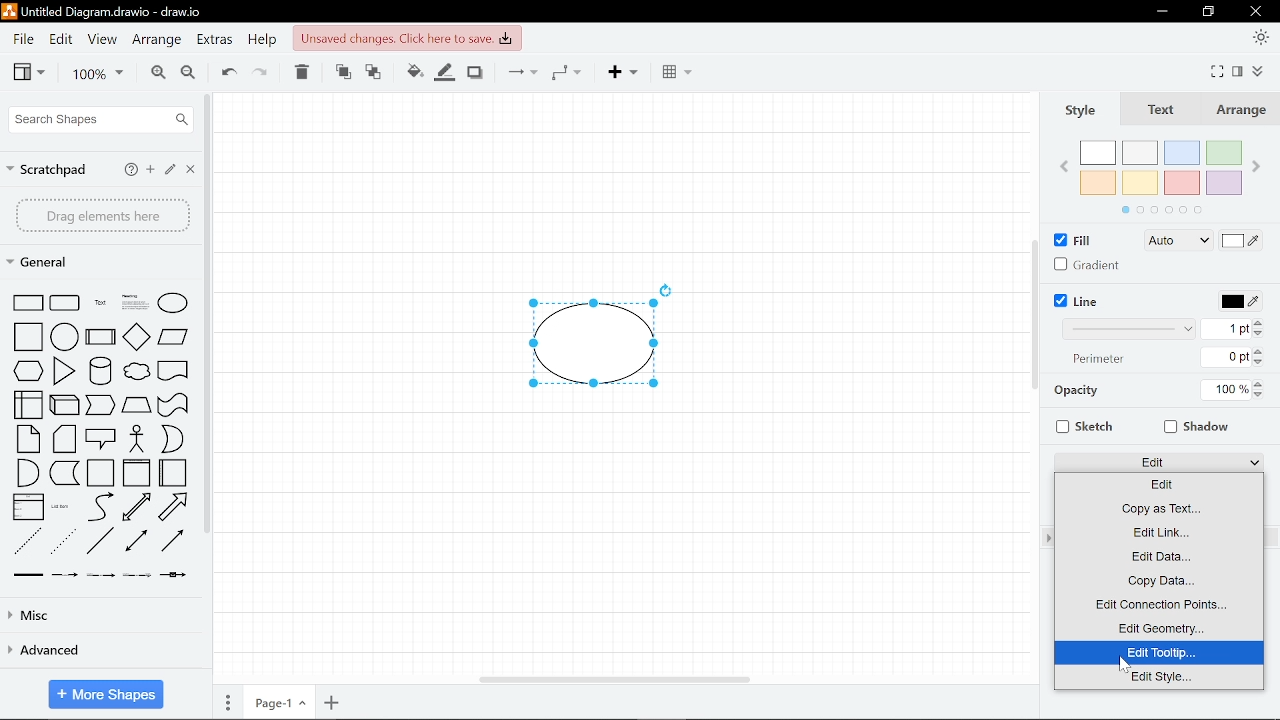  I want to click on list, so click(28, 507).